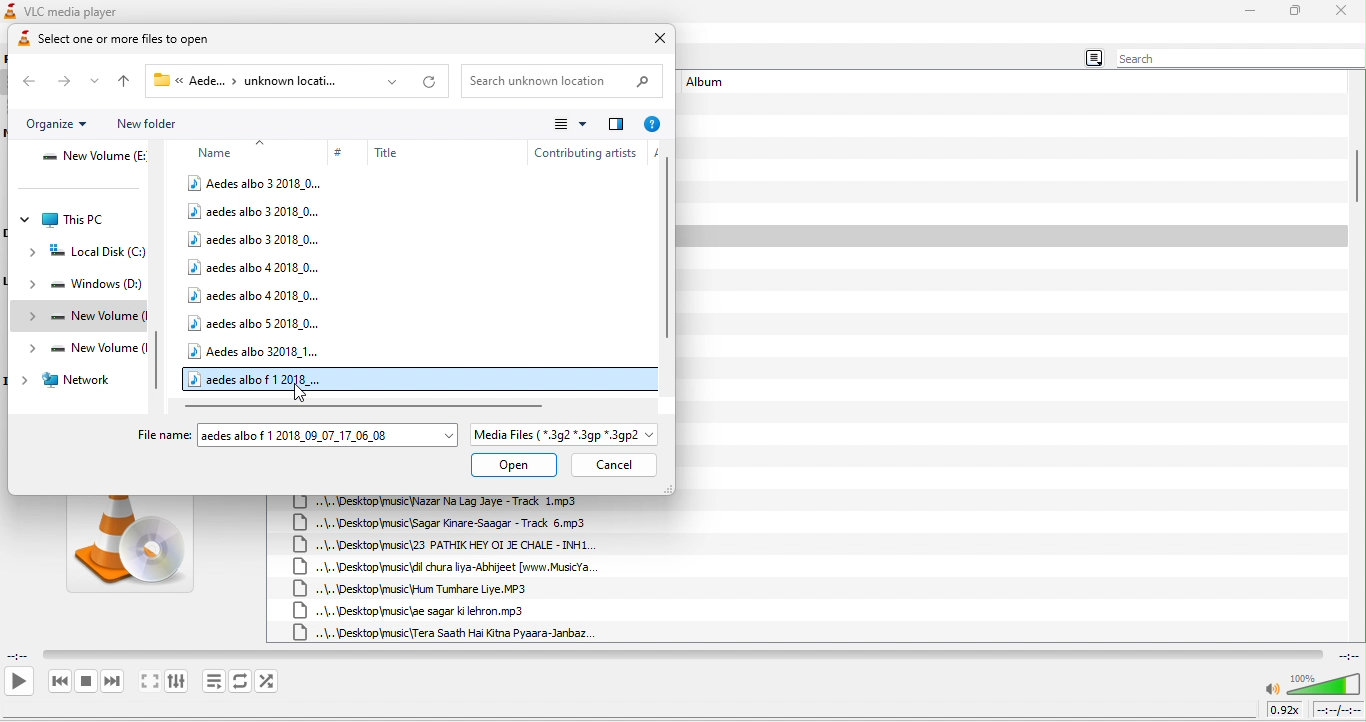 This screenshot has height=722, width=1366. I want to click on aedes albo 3 2018.0..., so click(256, 239).